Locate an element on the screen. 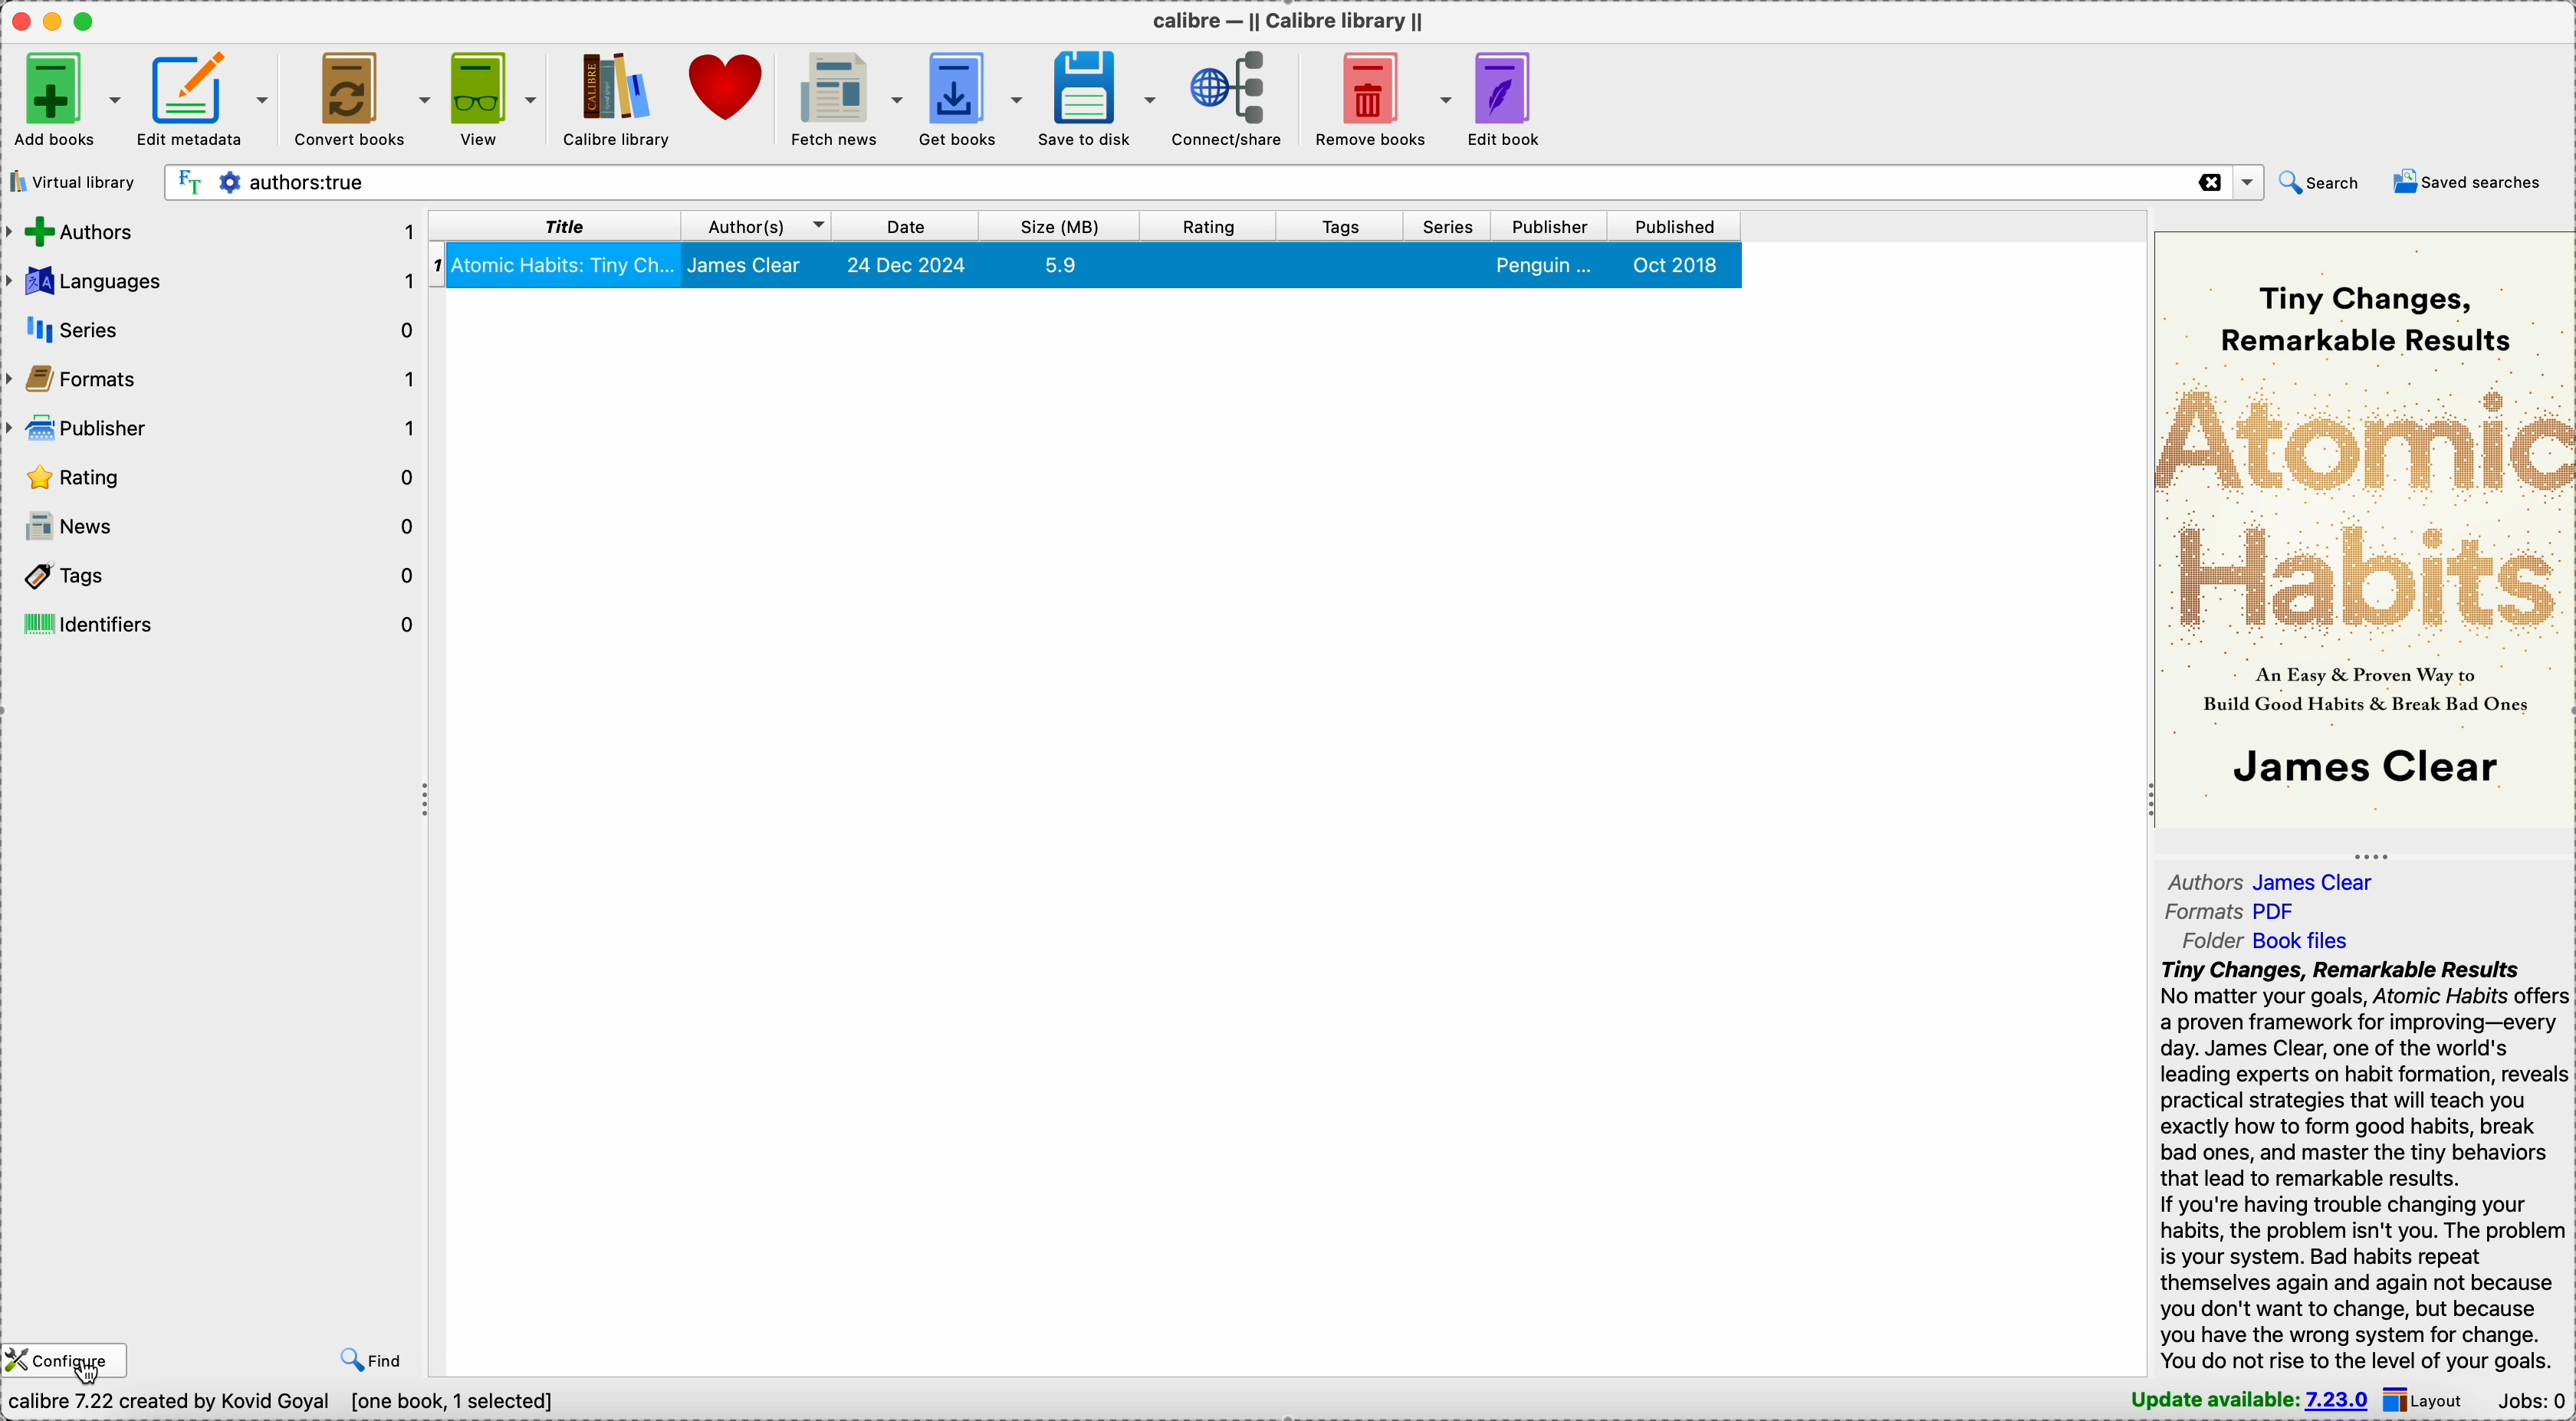  series is located at coordinates (213, 330).